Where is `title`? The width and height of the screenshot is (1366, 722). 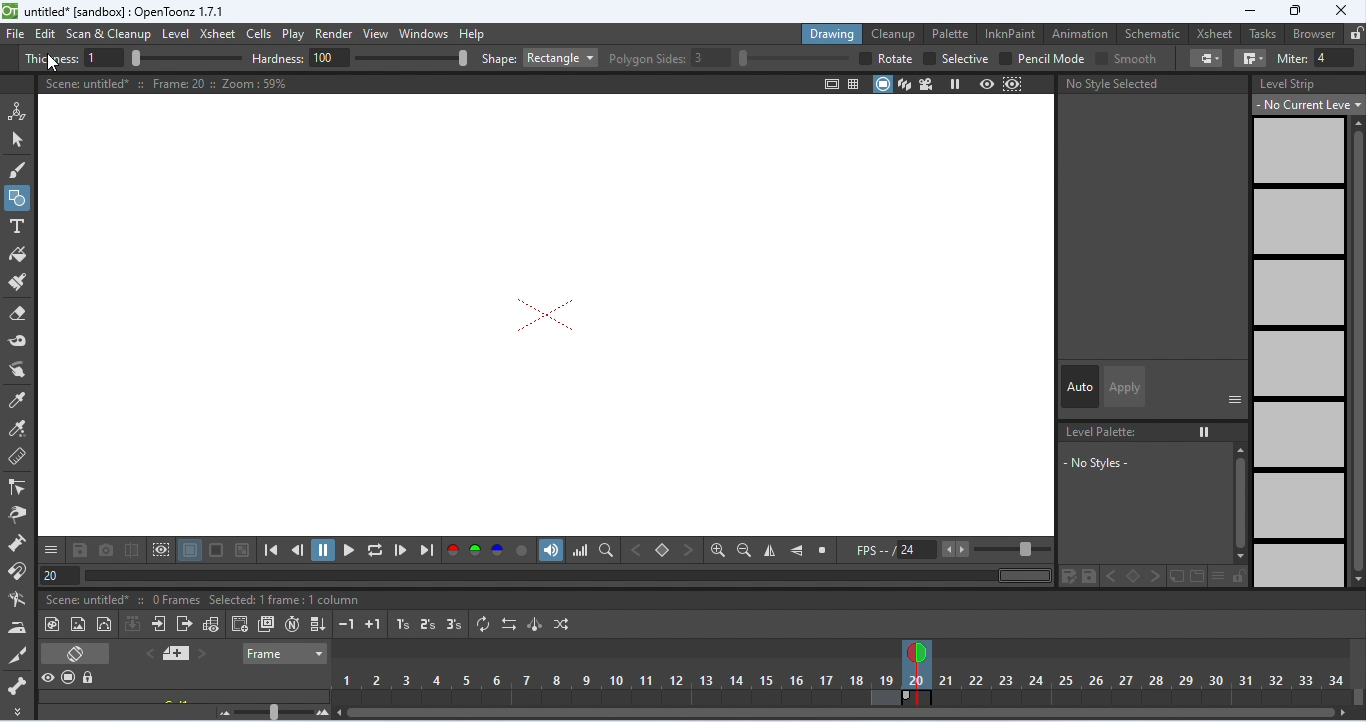
title is located at coordinates (115, 10).